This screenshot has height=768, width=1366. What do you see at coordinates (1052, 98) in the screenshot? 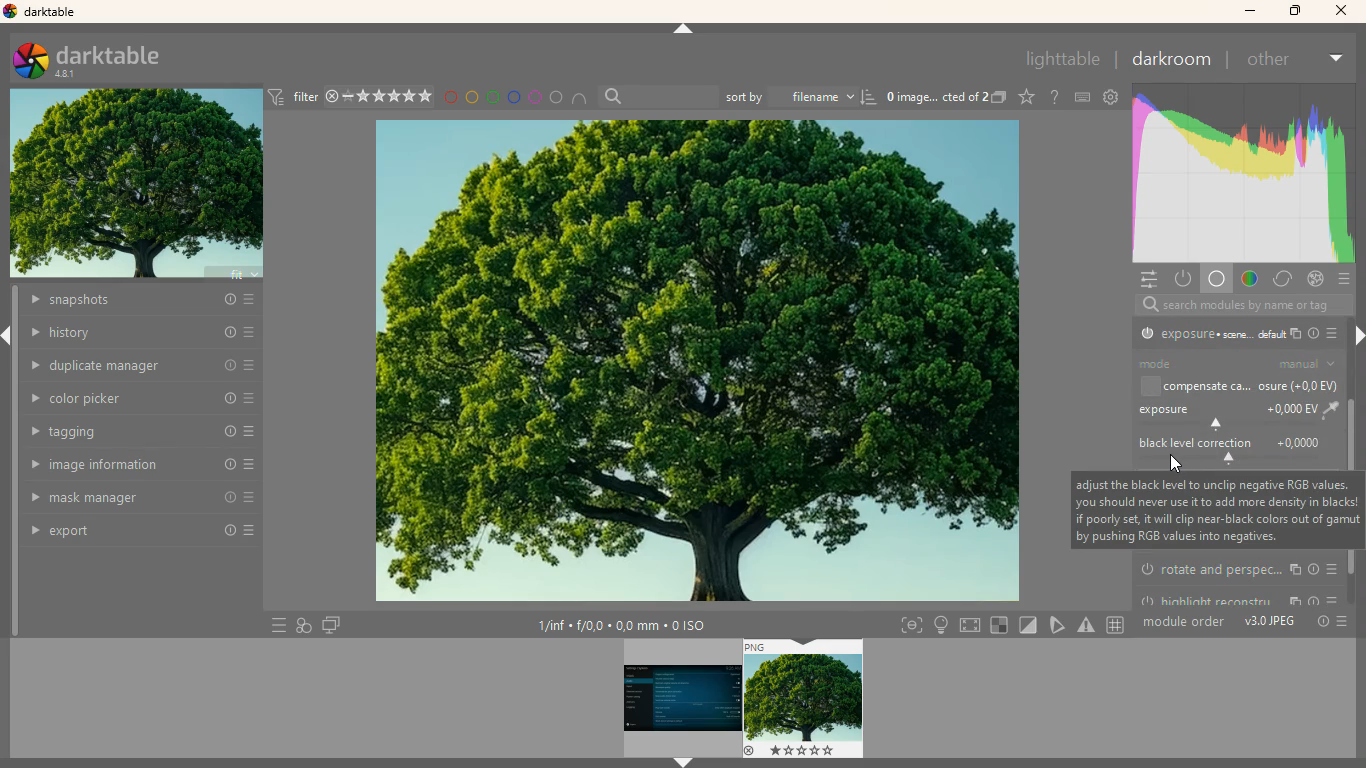
I see `doubt` at bounding box center [1052, 98].